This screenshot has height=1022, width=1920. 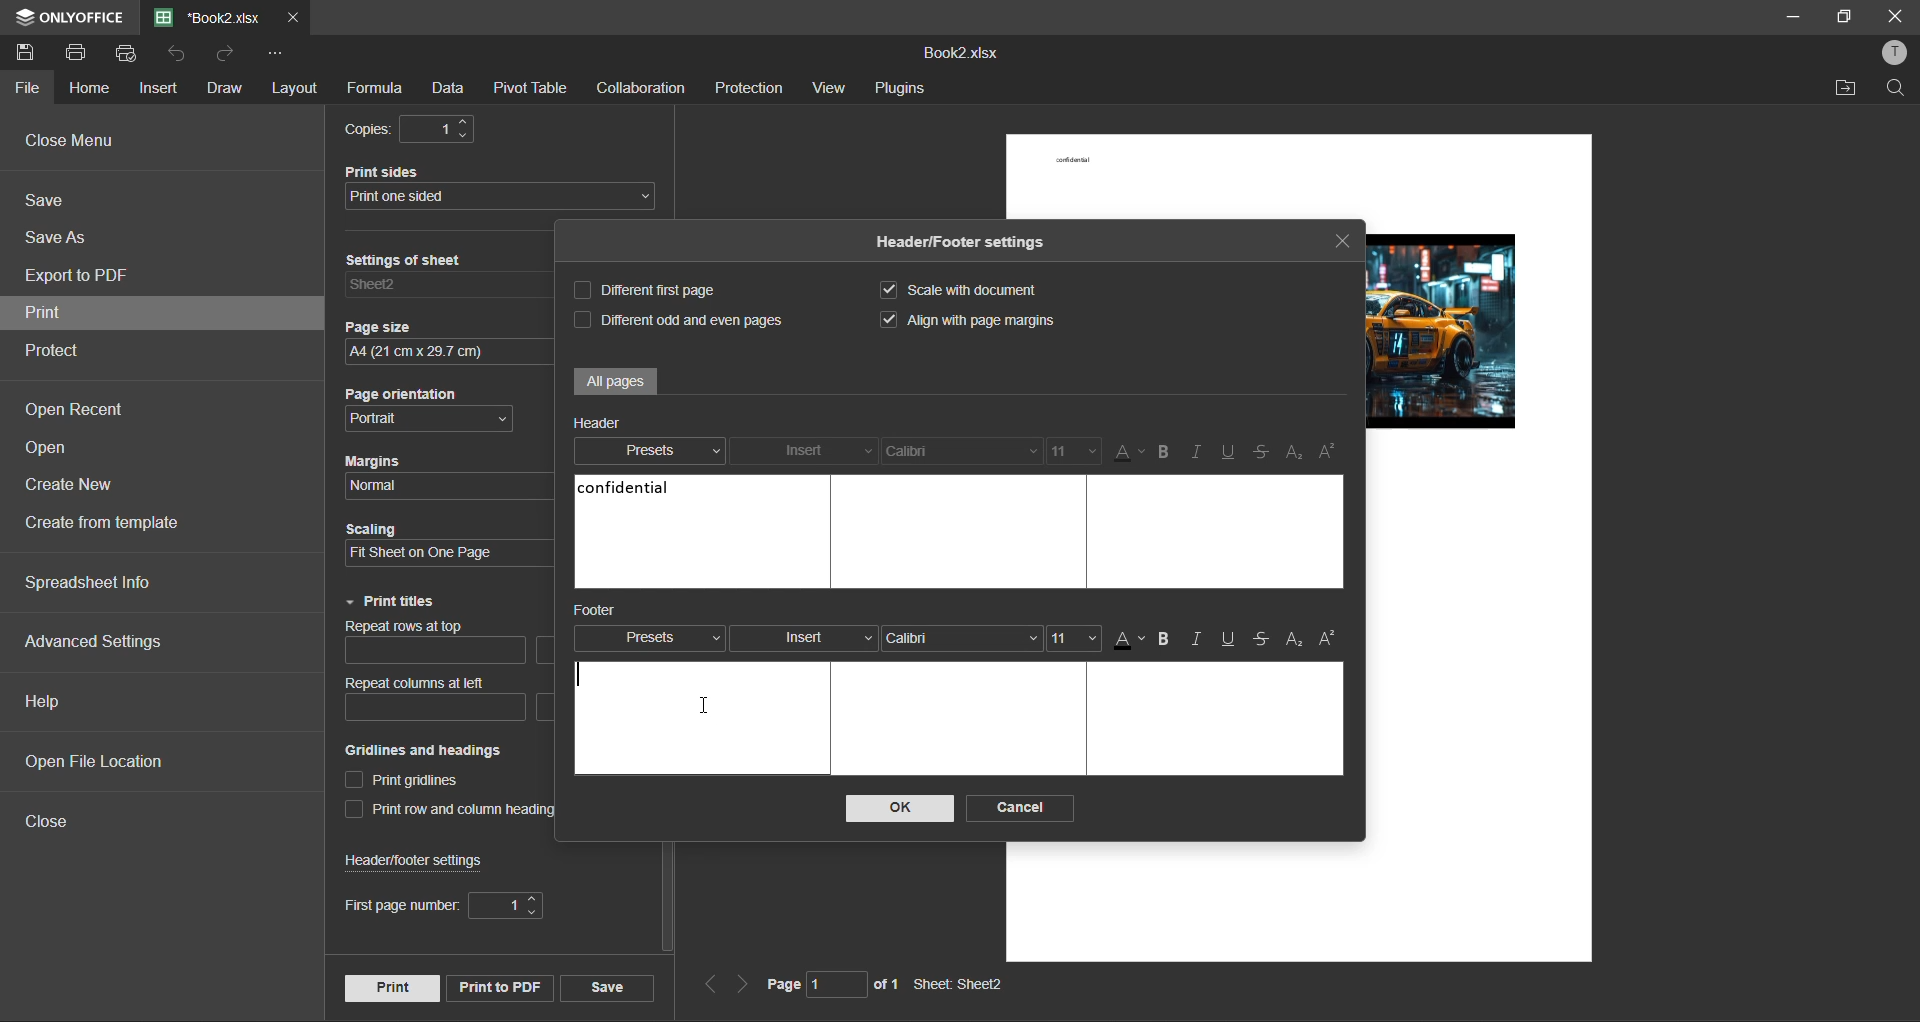 What do you see at coordinates (23, 18) in the screenshot?
I see `icon` at bounding box center [23, 18].